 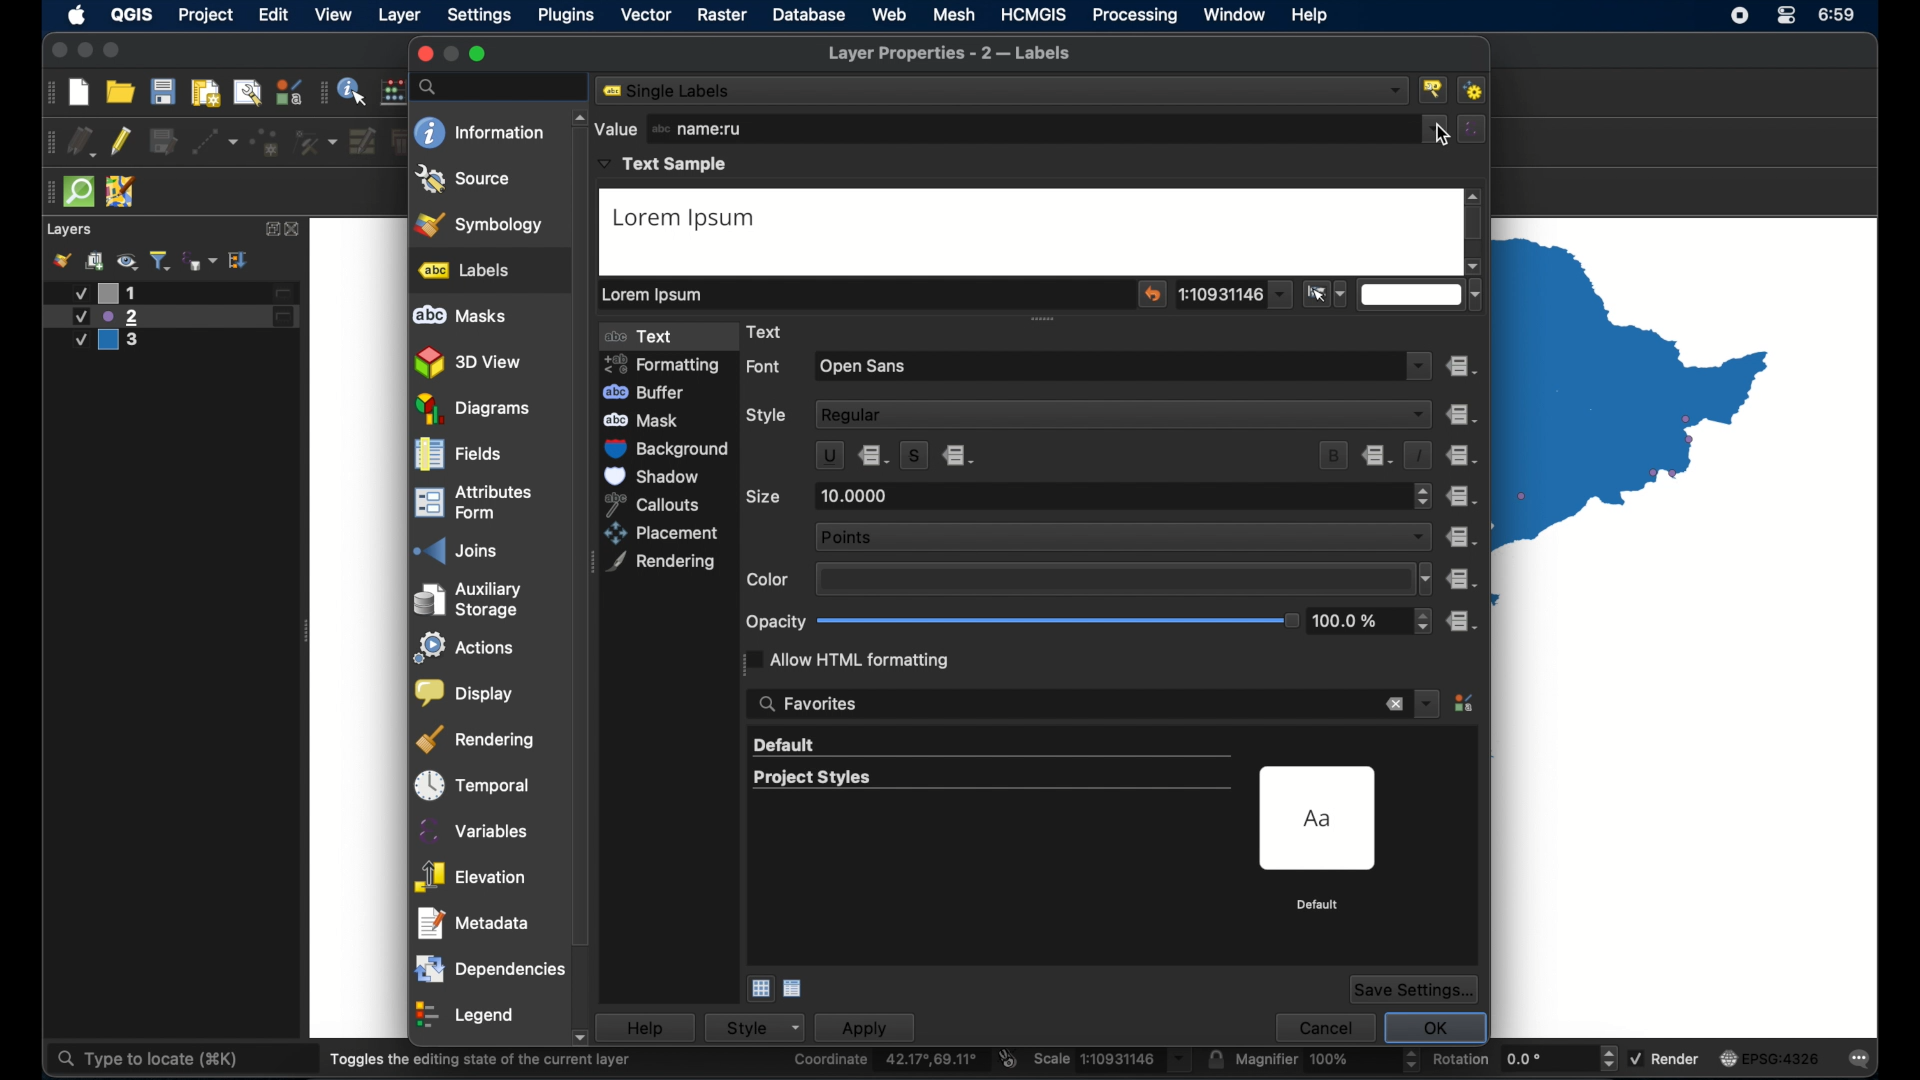 I want to click on ok, so click(x=1435, y=1023).